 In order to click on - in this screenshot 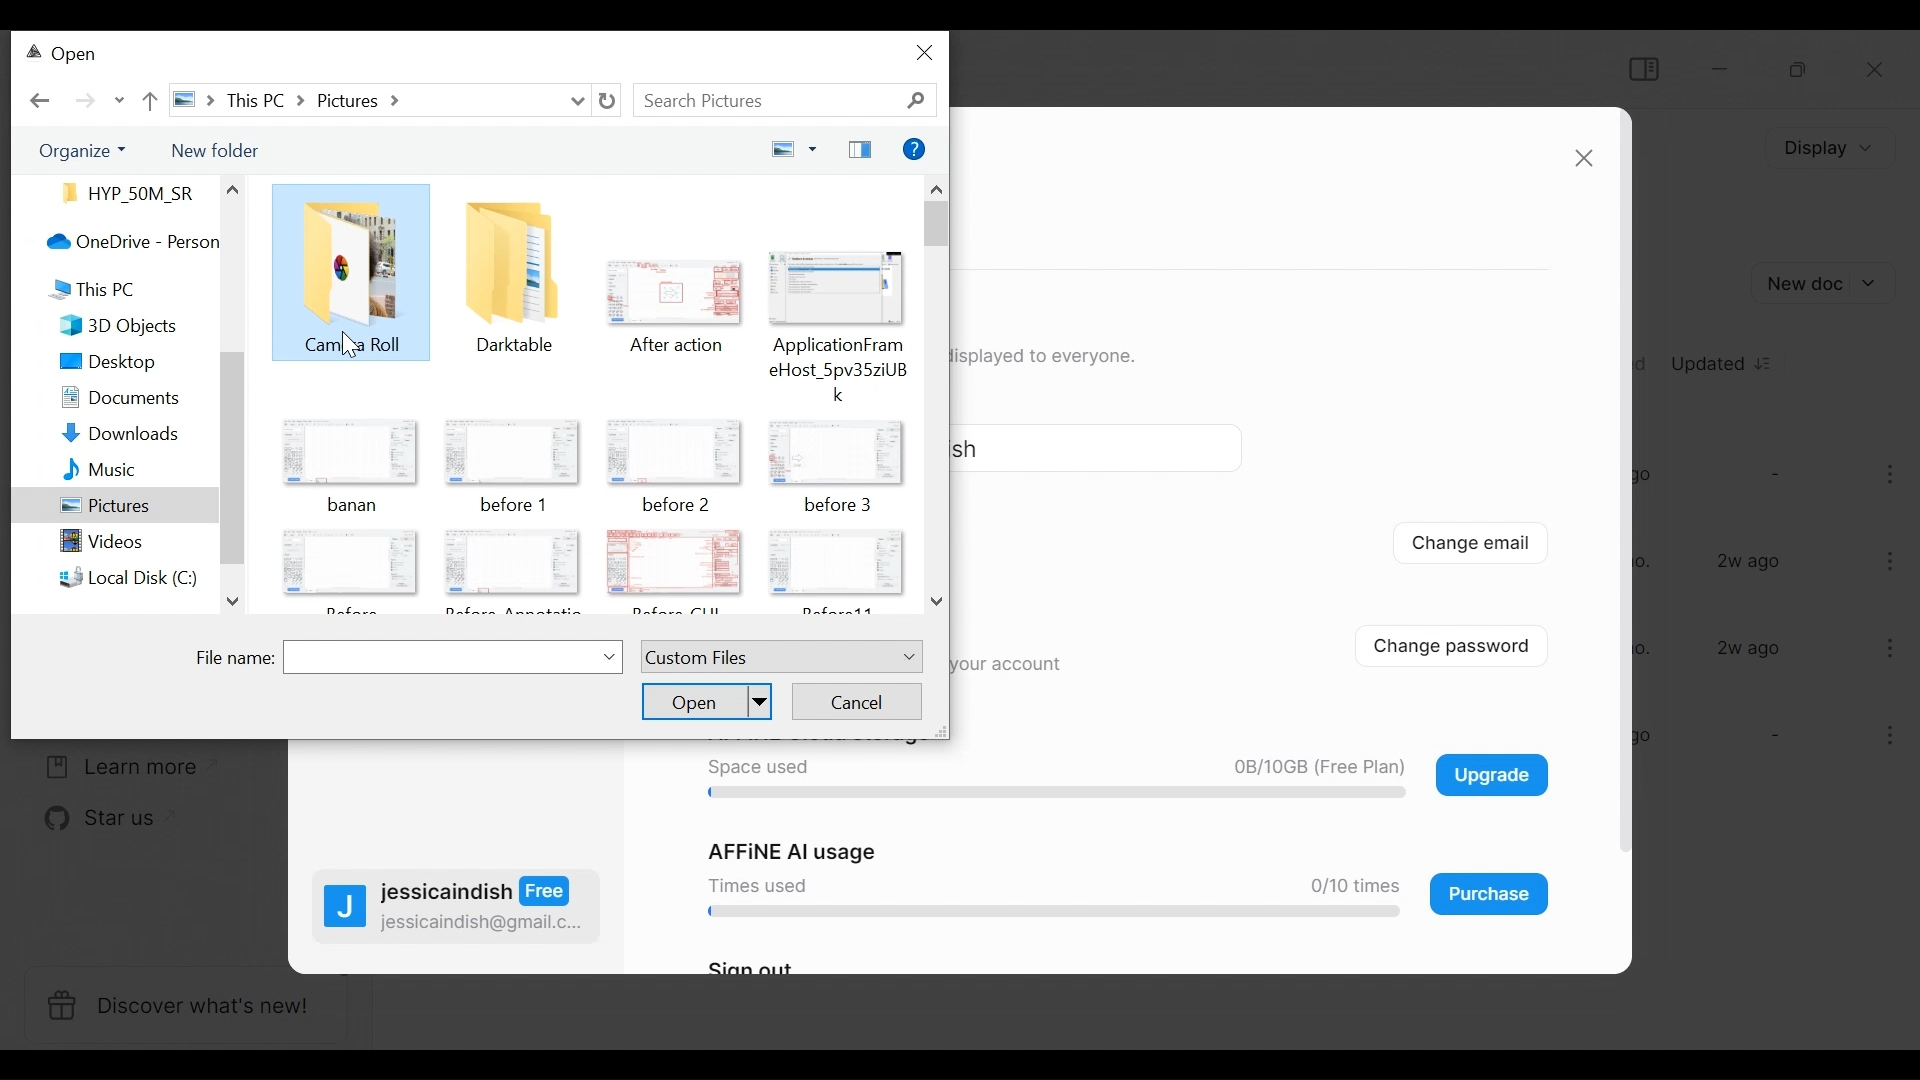, I will do `click(1772, 737)`.